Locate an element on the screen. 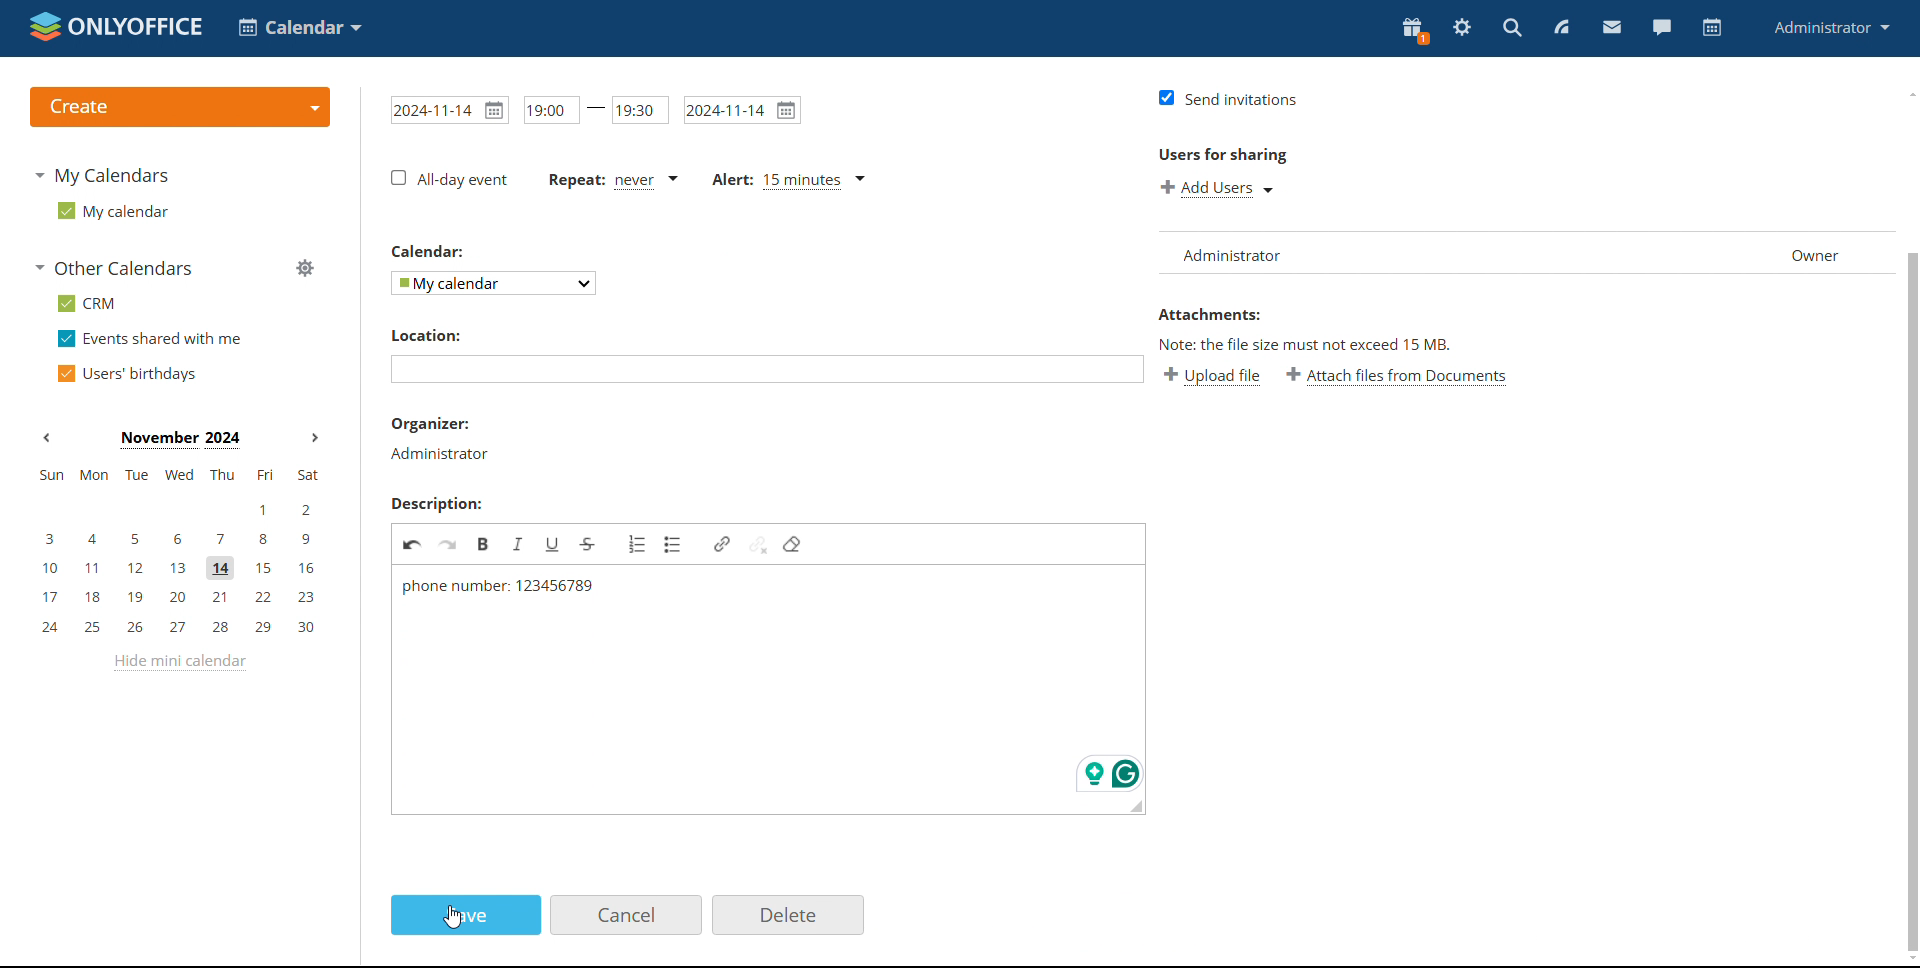  events shared with me is located at coordinates (152, 339).